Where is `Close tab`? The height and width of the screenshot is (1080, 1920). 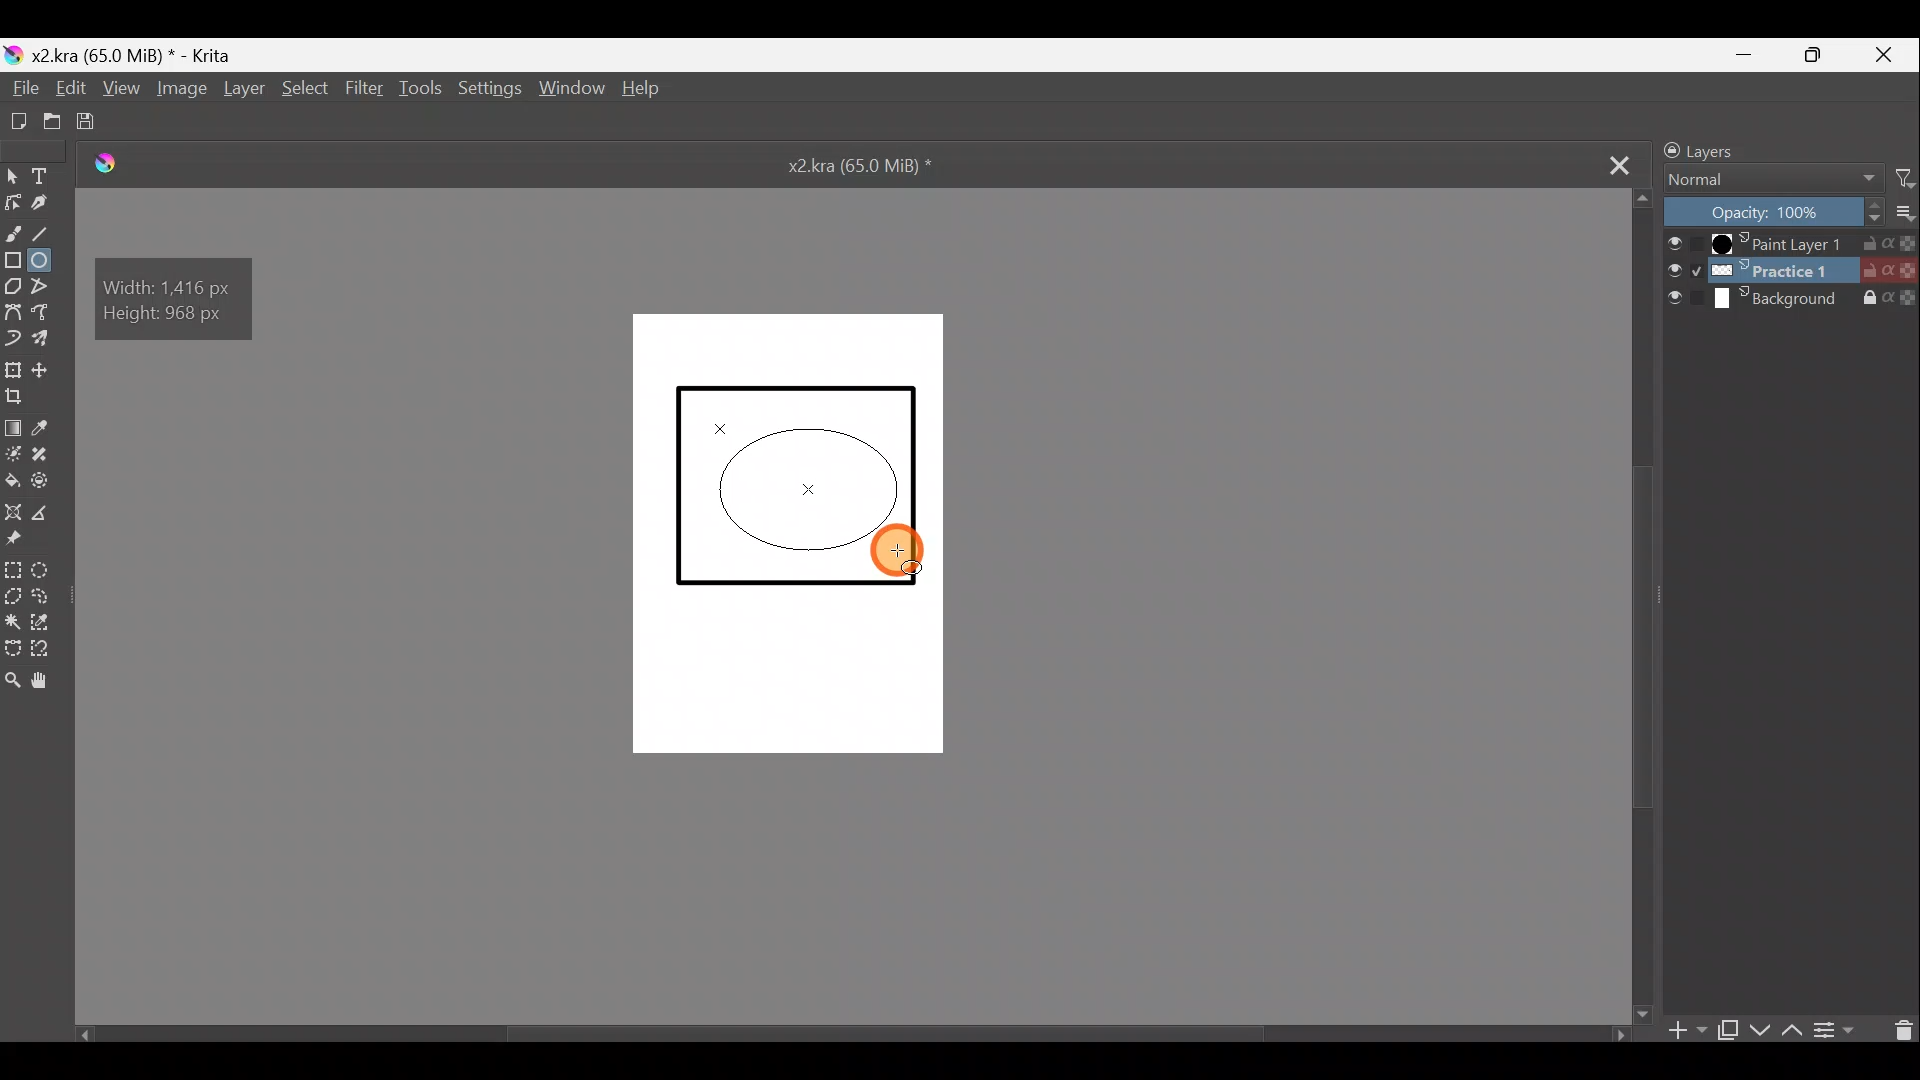
Close tab is located at coordinates (1616, 164).